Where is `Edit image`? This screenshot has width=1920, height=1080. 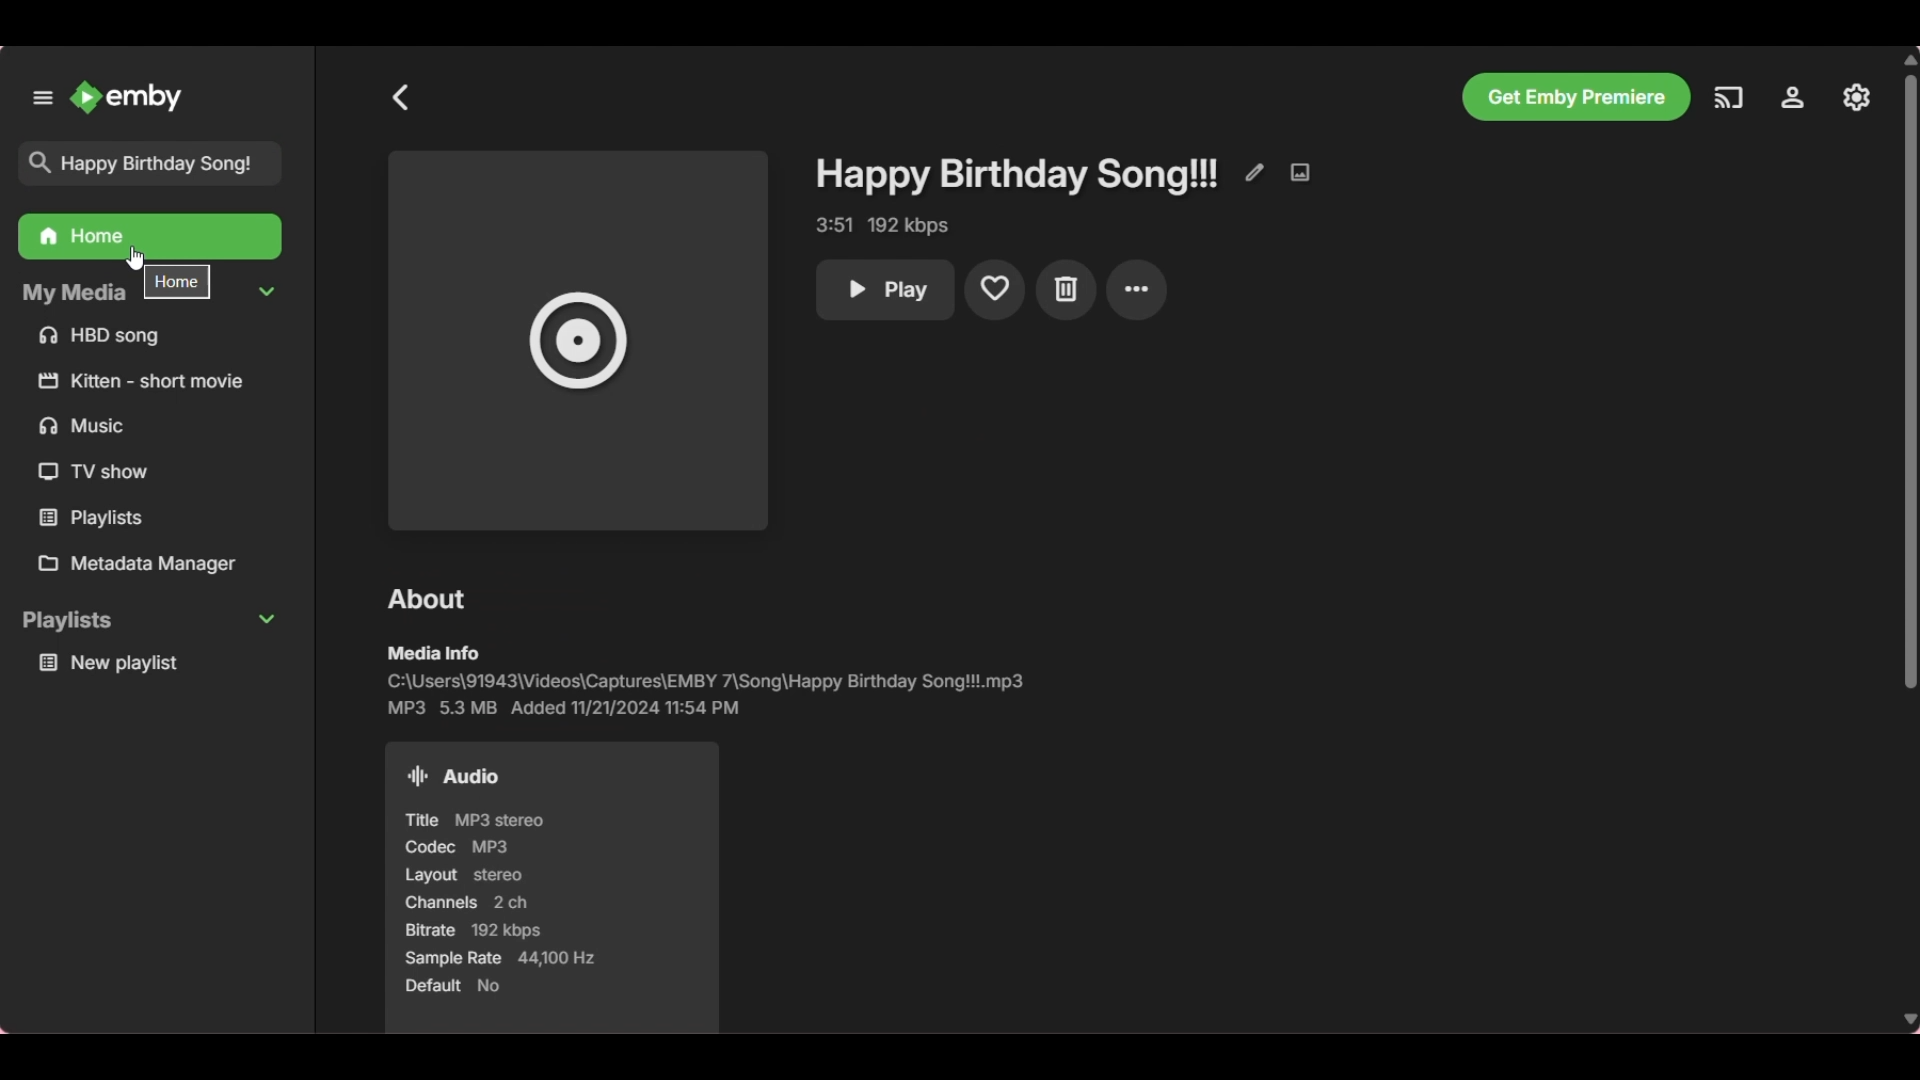 Edit image is located at coordinates (1300, 172).